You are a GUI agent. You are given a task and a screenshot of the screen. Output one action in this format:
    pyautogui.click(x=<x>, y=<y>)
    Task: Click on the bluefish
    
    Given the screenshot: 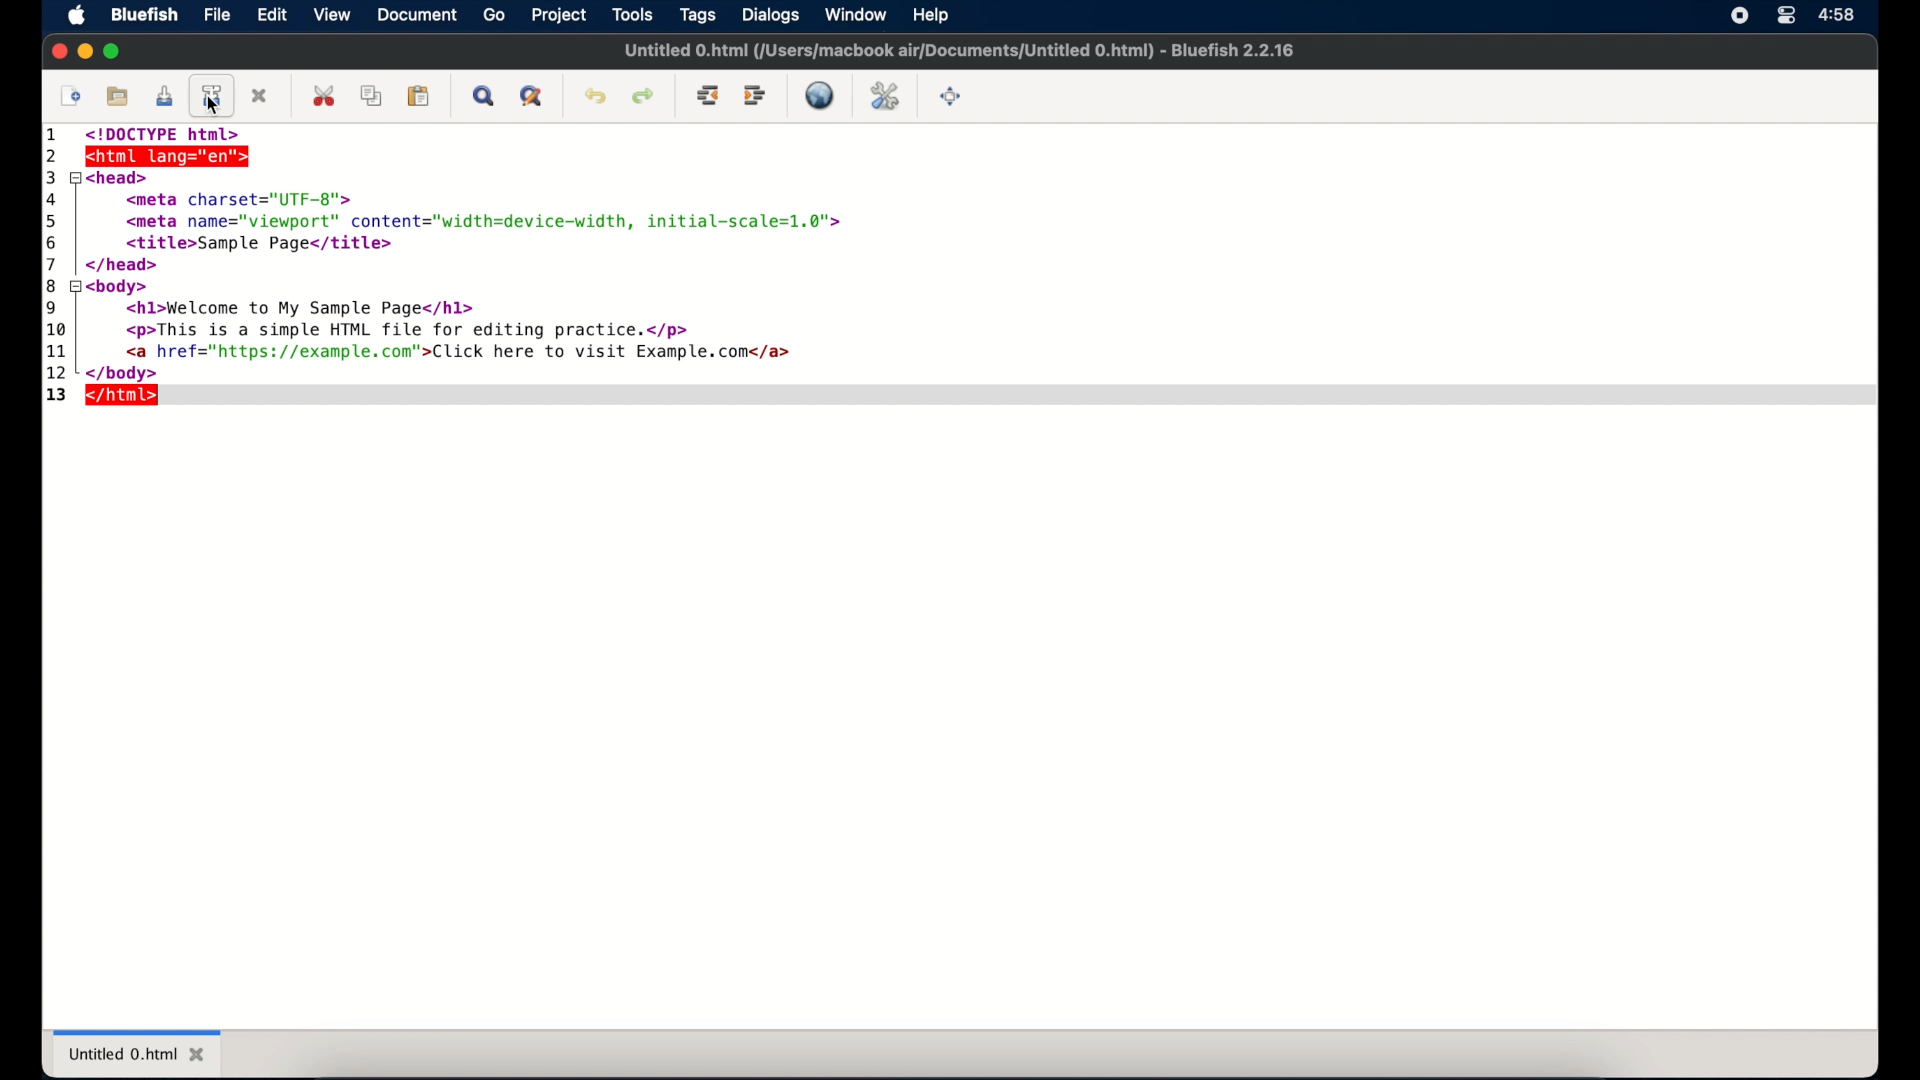 What is the action you would take?
    pyautogui.click(x=145, y=15)
    